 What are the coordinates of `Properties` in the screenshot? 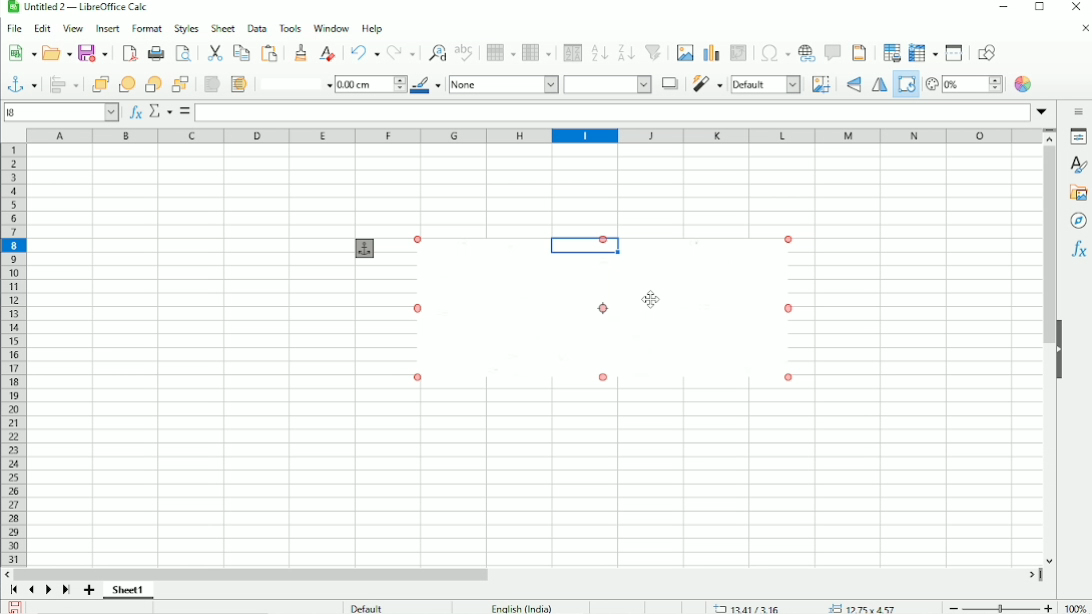 It's located at (1076, 137).